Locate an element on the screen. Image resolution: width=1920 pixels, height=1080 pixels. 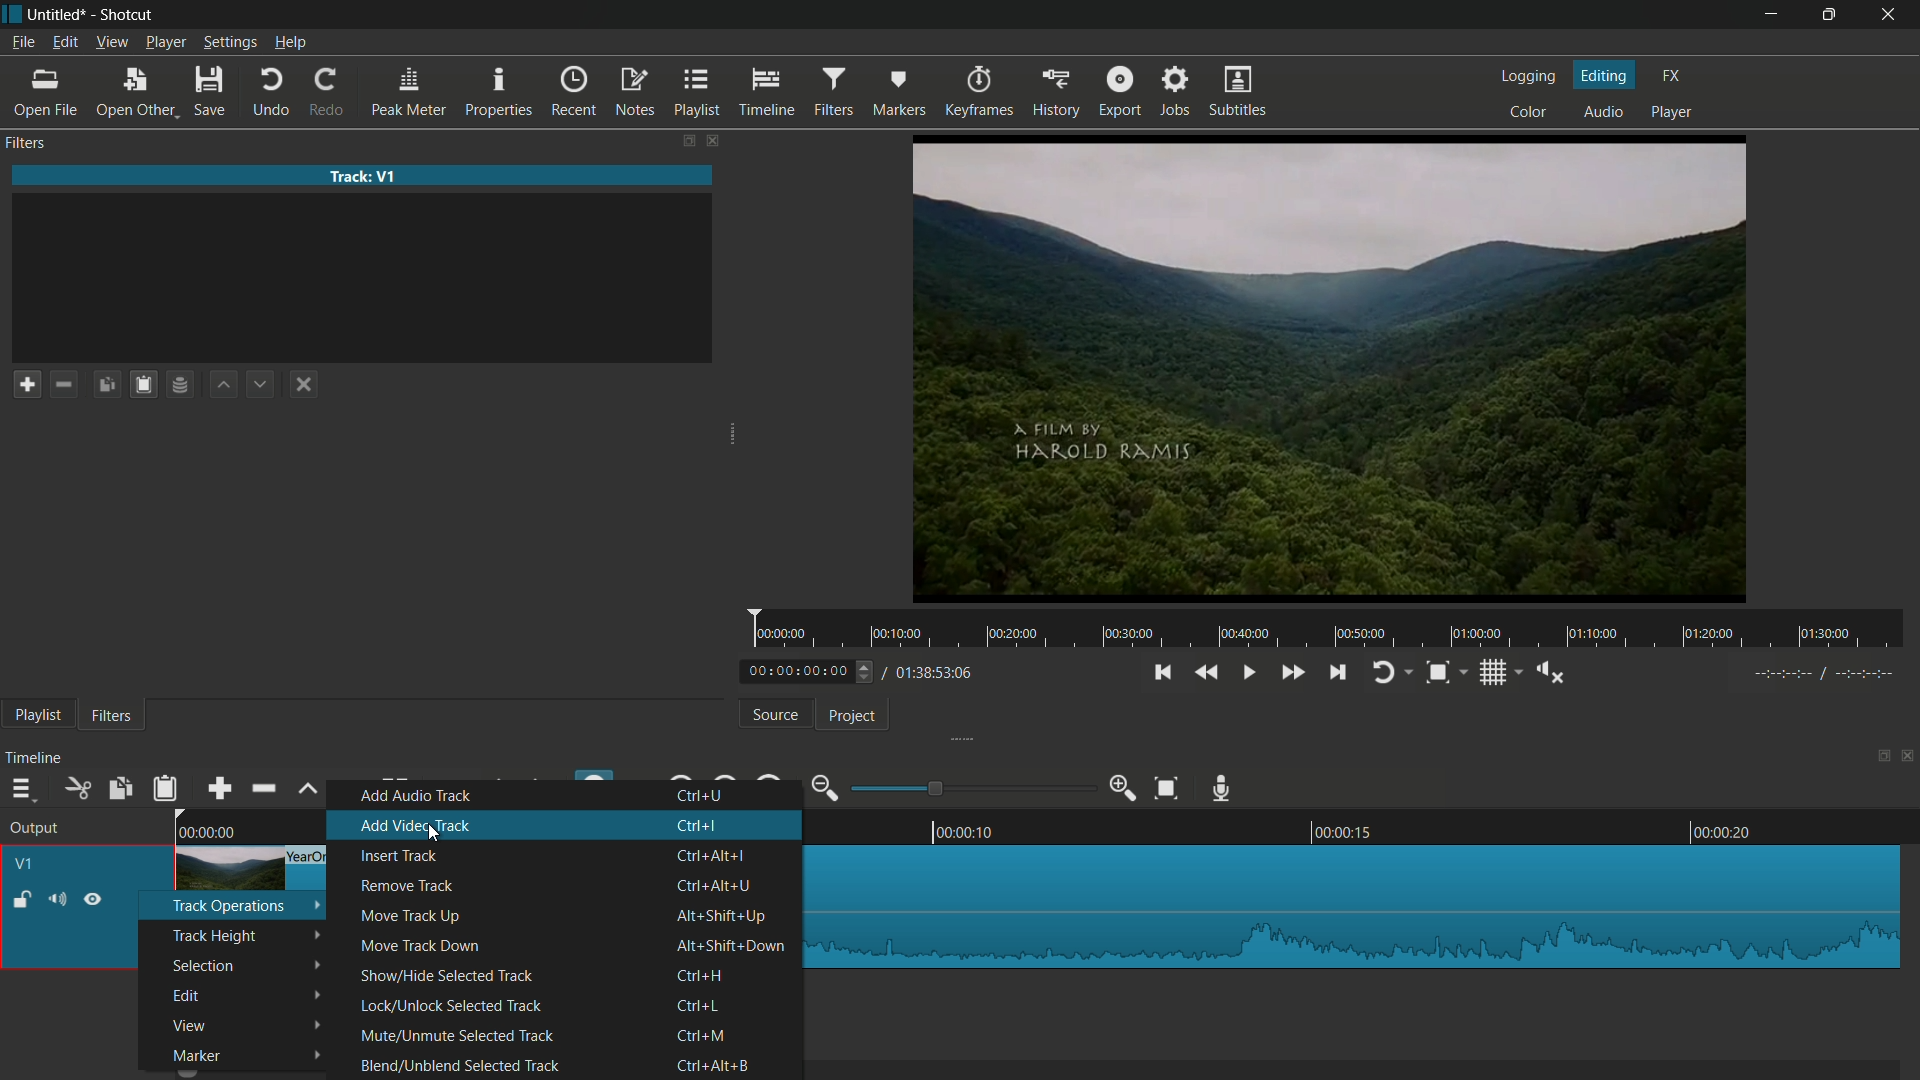
lock is located at coordinates (22, 898).